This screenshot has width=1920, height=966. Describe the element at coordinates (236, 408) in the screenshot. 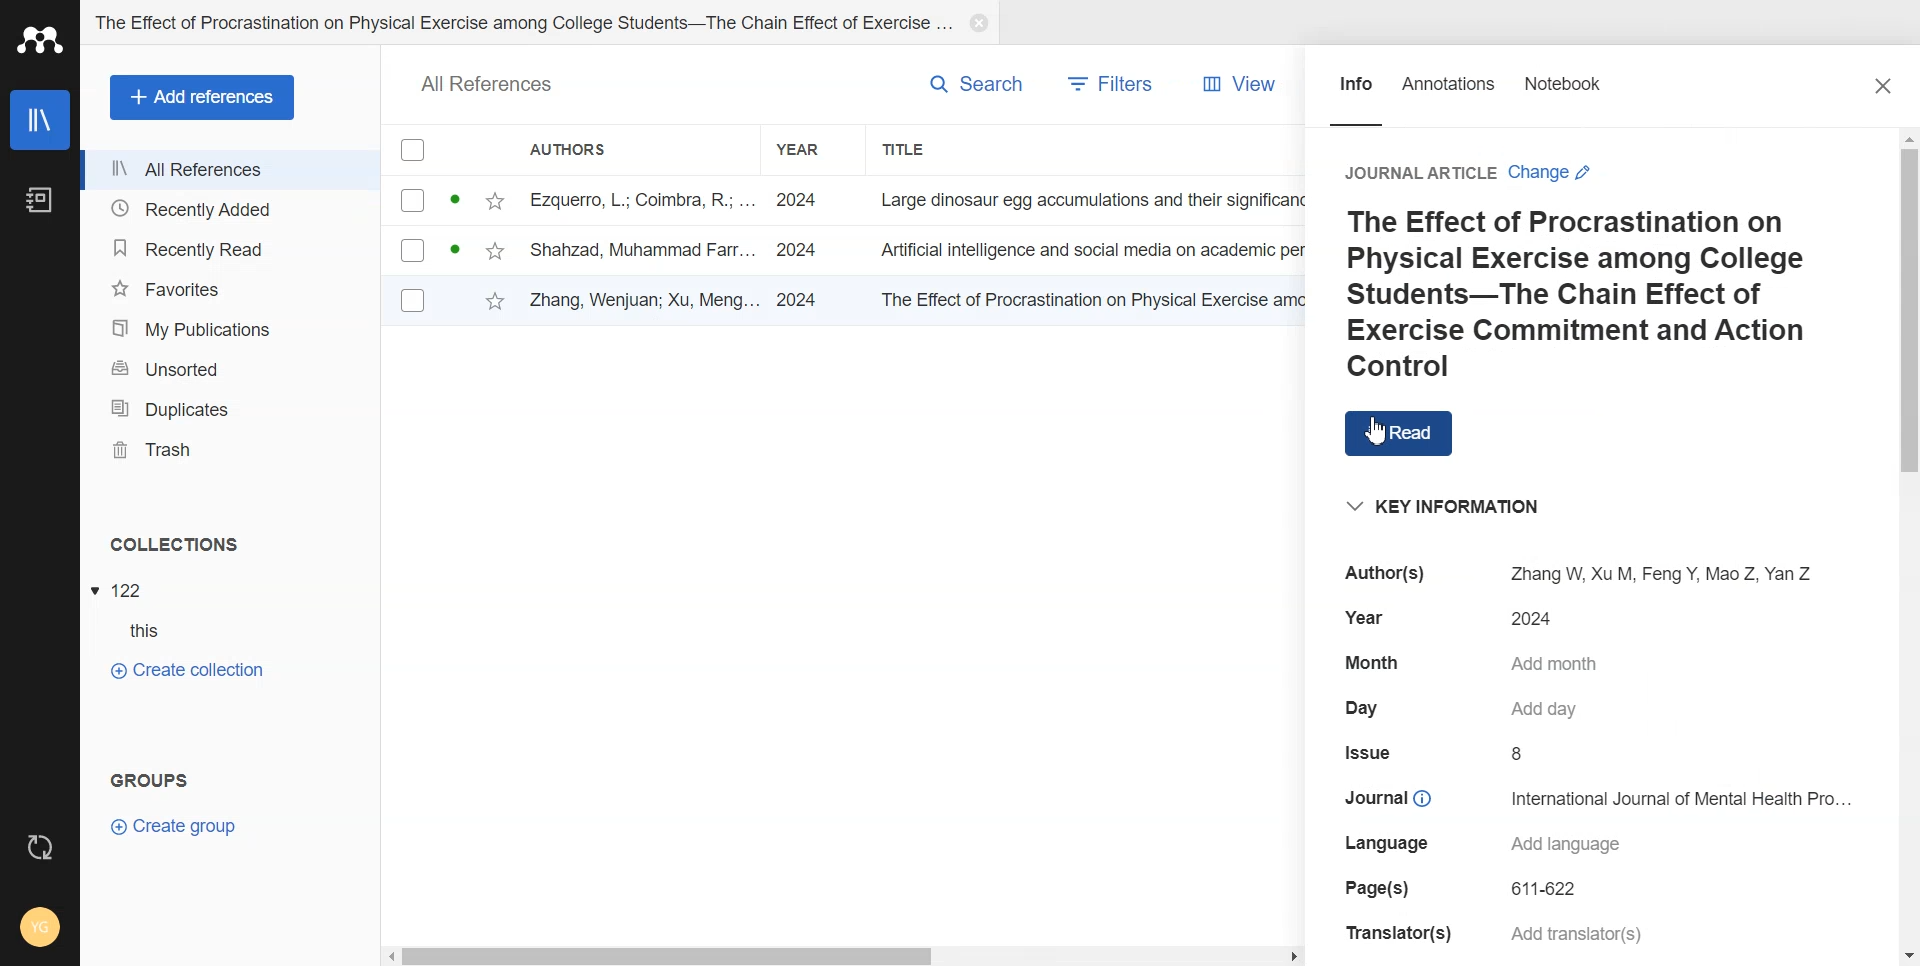

I see `Duplicates` at that location.